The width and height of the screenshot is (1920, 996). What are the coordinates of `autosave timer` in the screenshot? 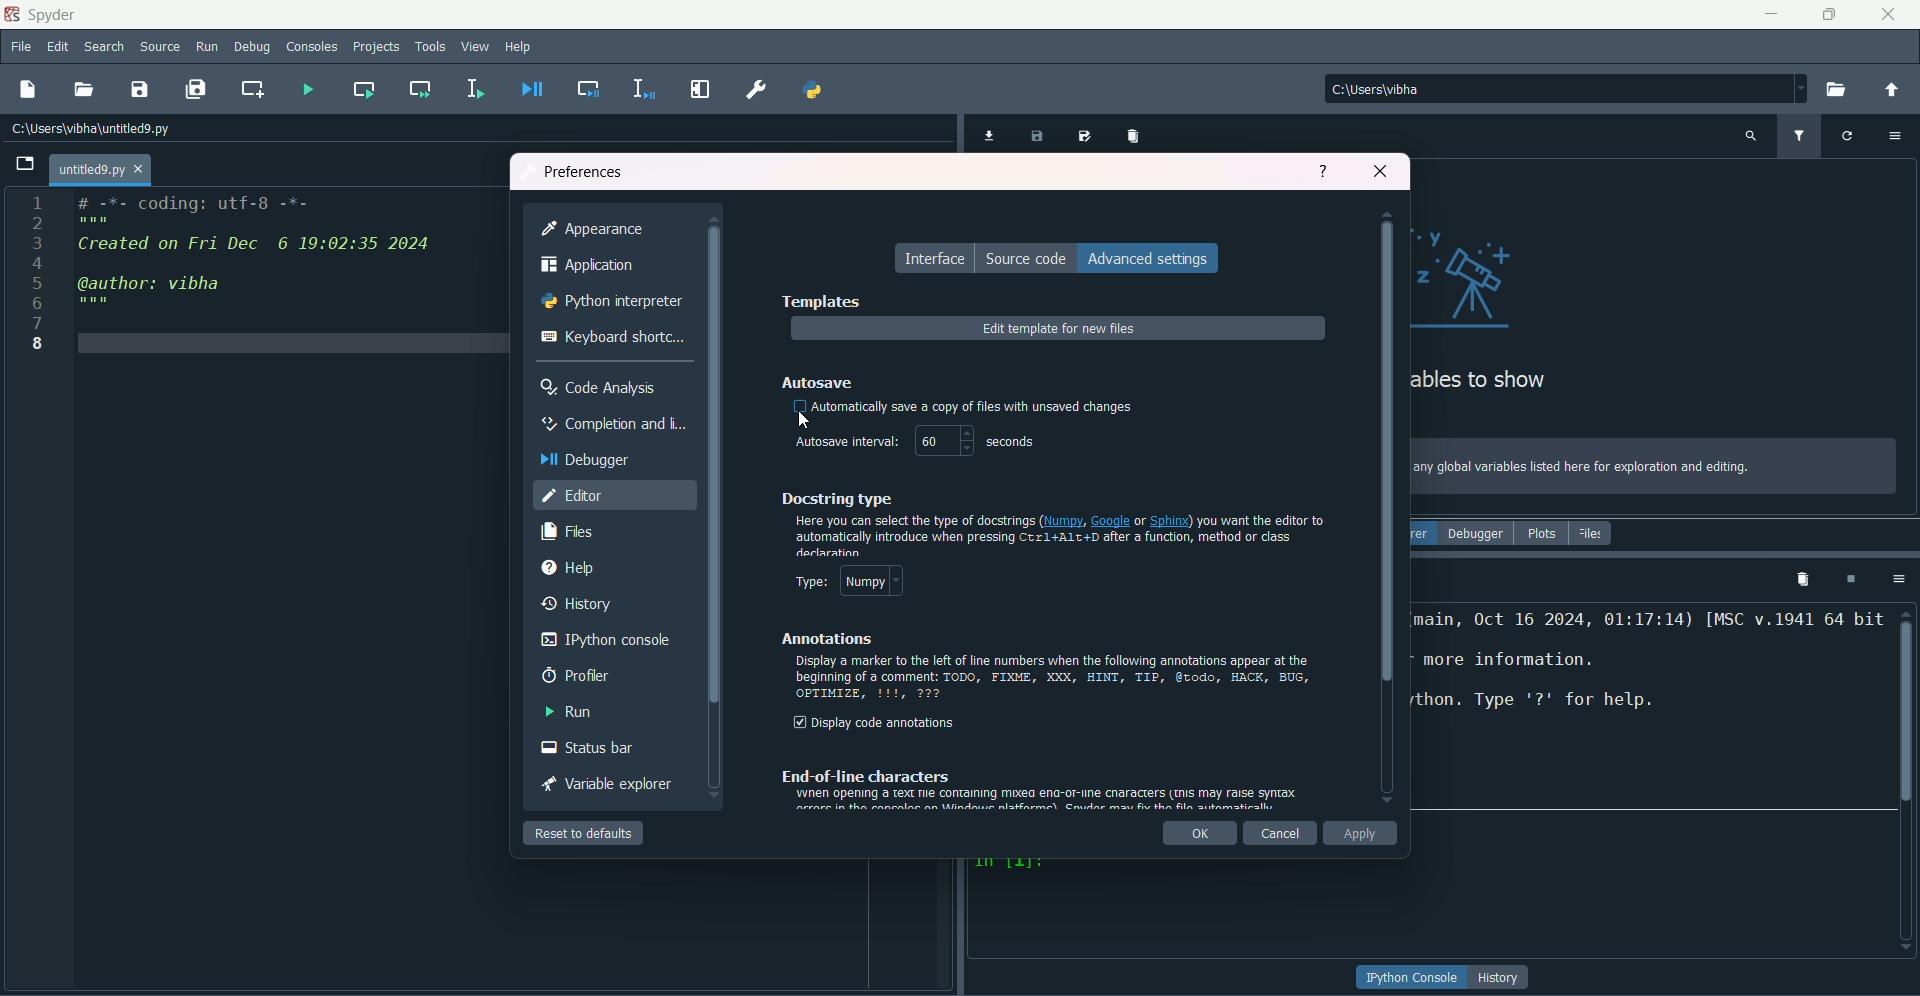 It's located at (915, 442).